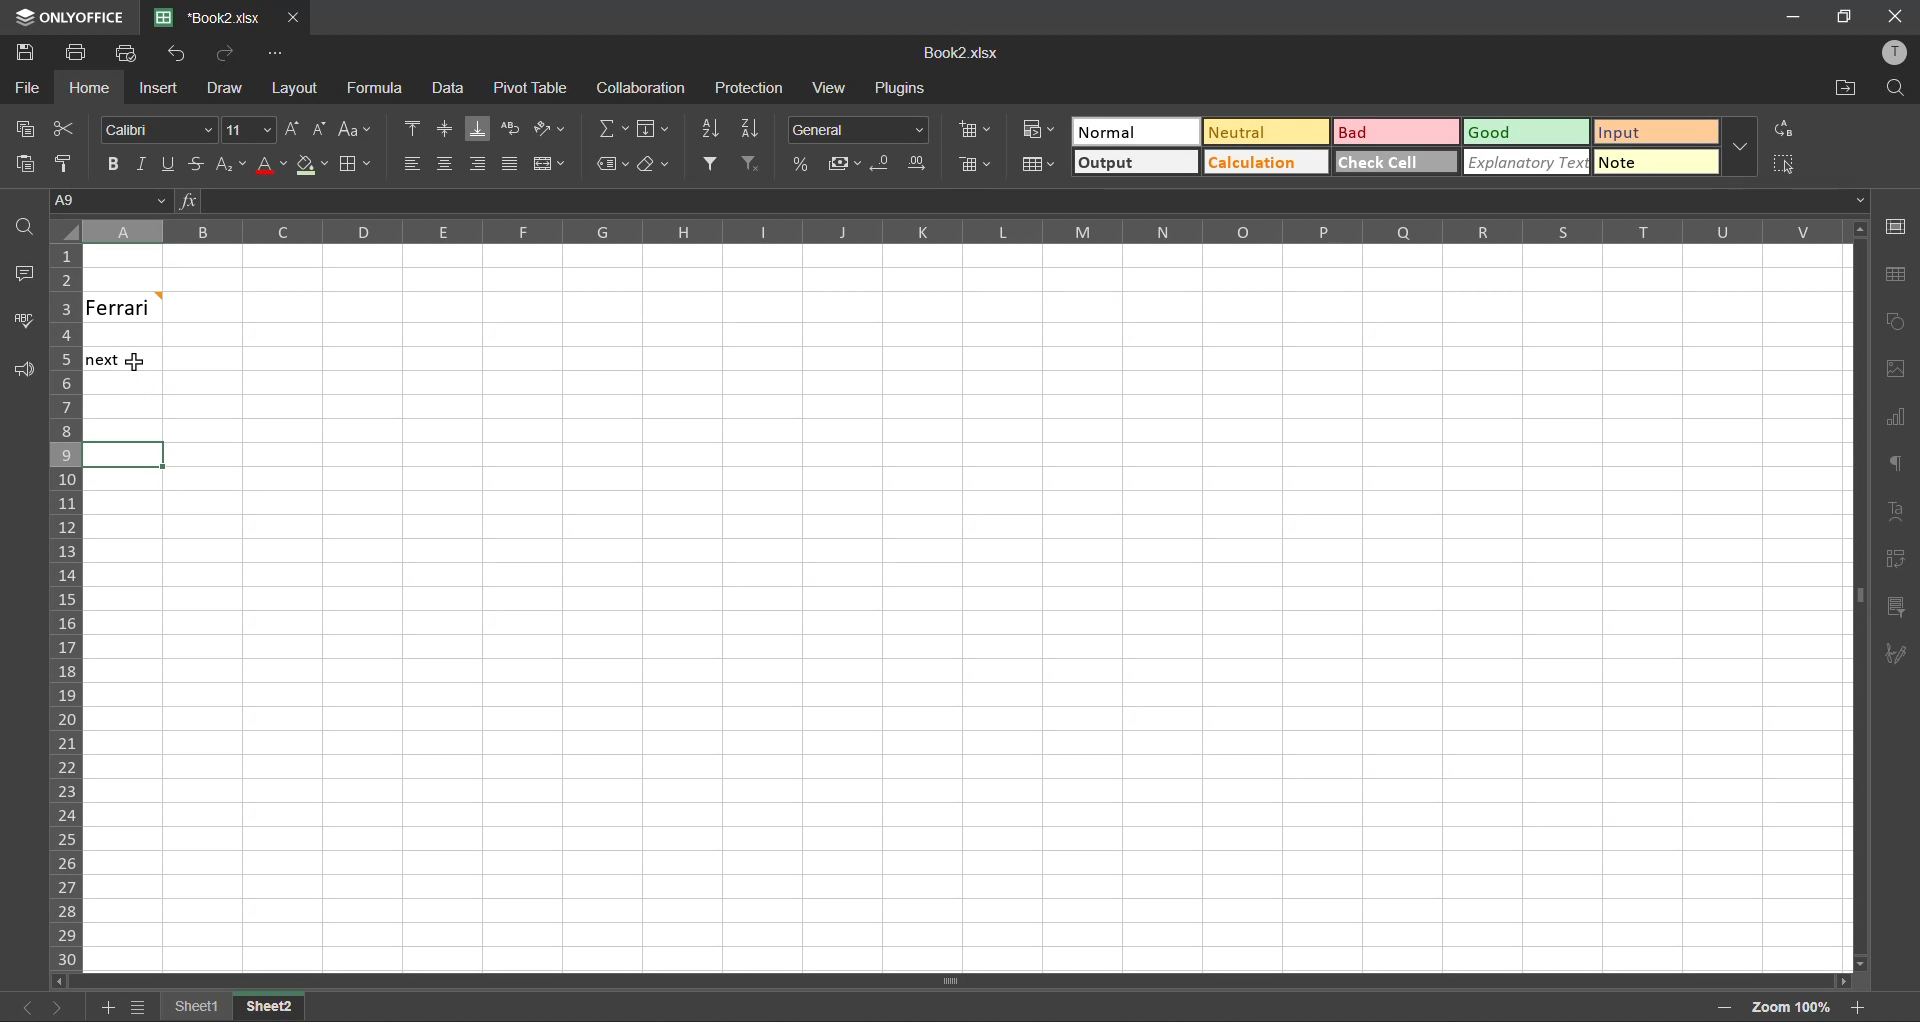 This screenshot has width=1920, height=1022. I want to click on undo, so click(175, 54).